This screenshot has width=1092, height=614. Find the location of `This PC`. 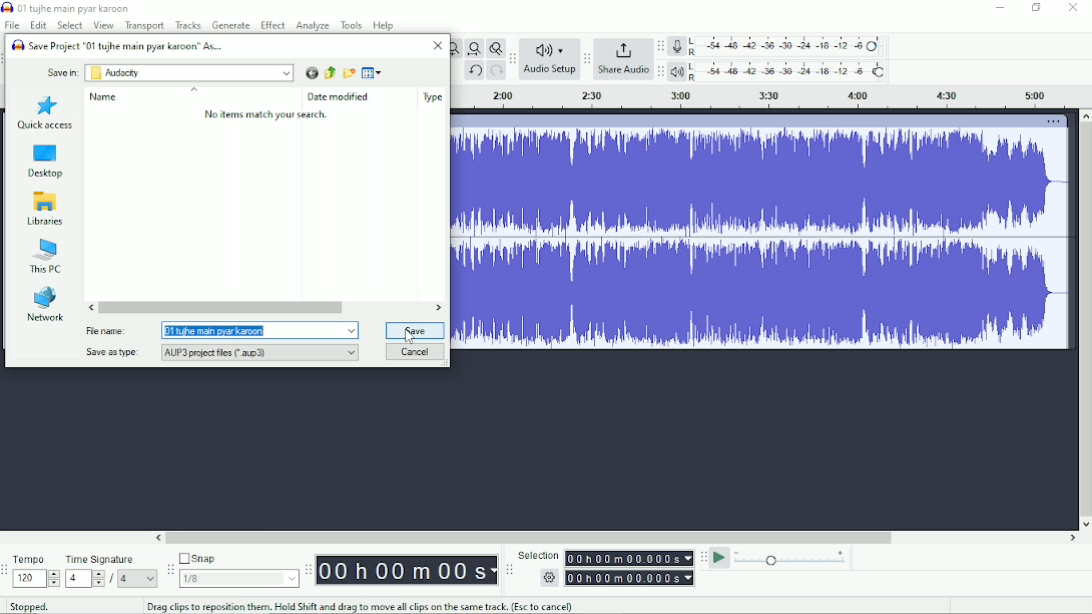

This PC is located at coordinates (47, 256).